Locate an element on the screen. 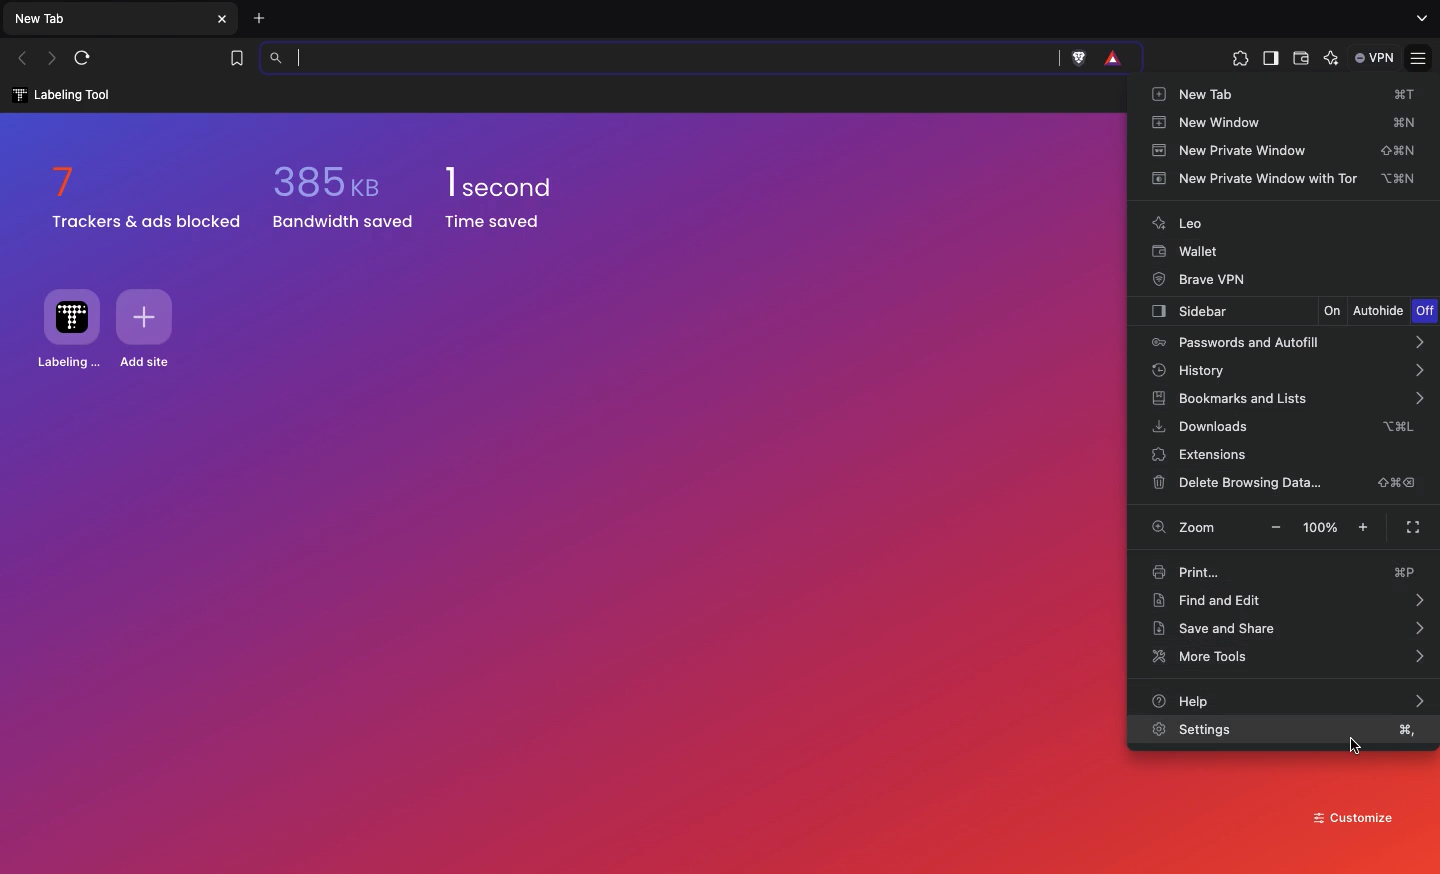  Off is located at coordinates (1424, 310).